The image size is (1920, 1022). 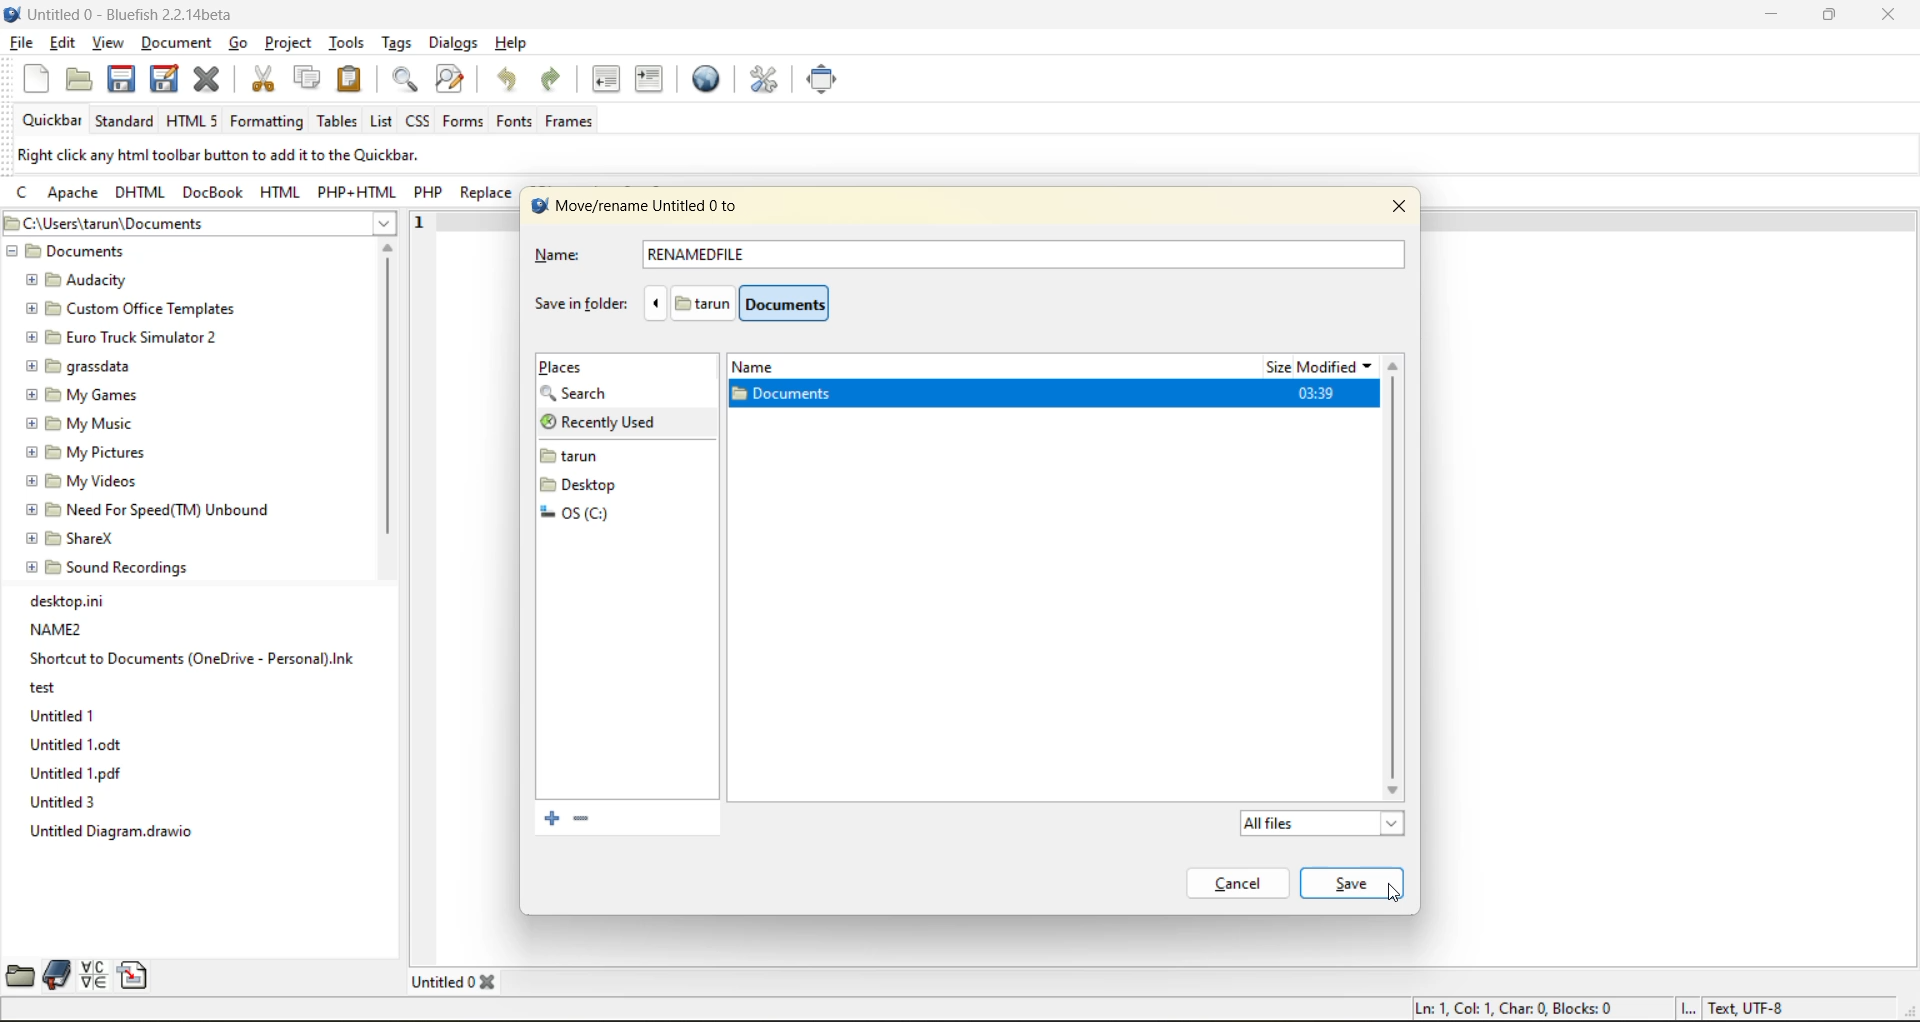 What do you see at coordinates (24, 84) in the screenshot?
I see `new` at bounding box center [24, 84].